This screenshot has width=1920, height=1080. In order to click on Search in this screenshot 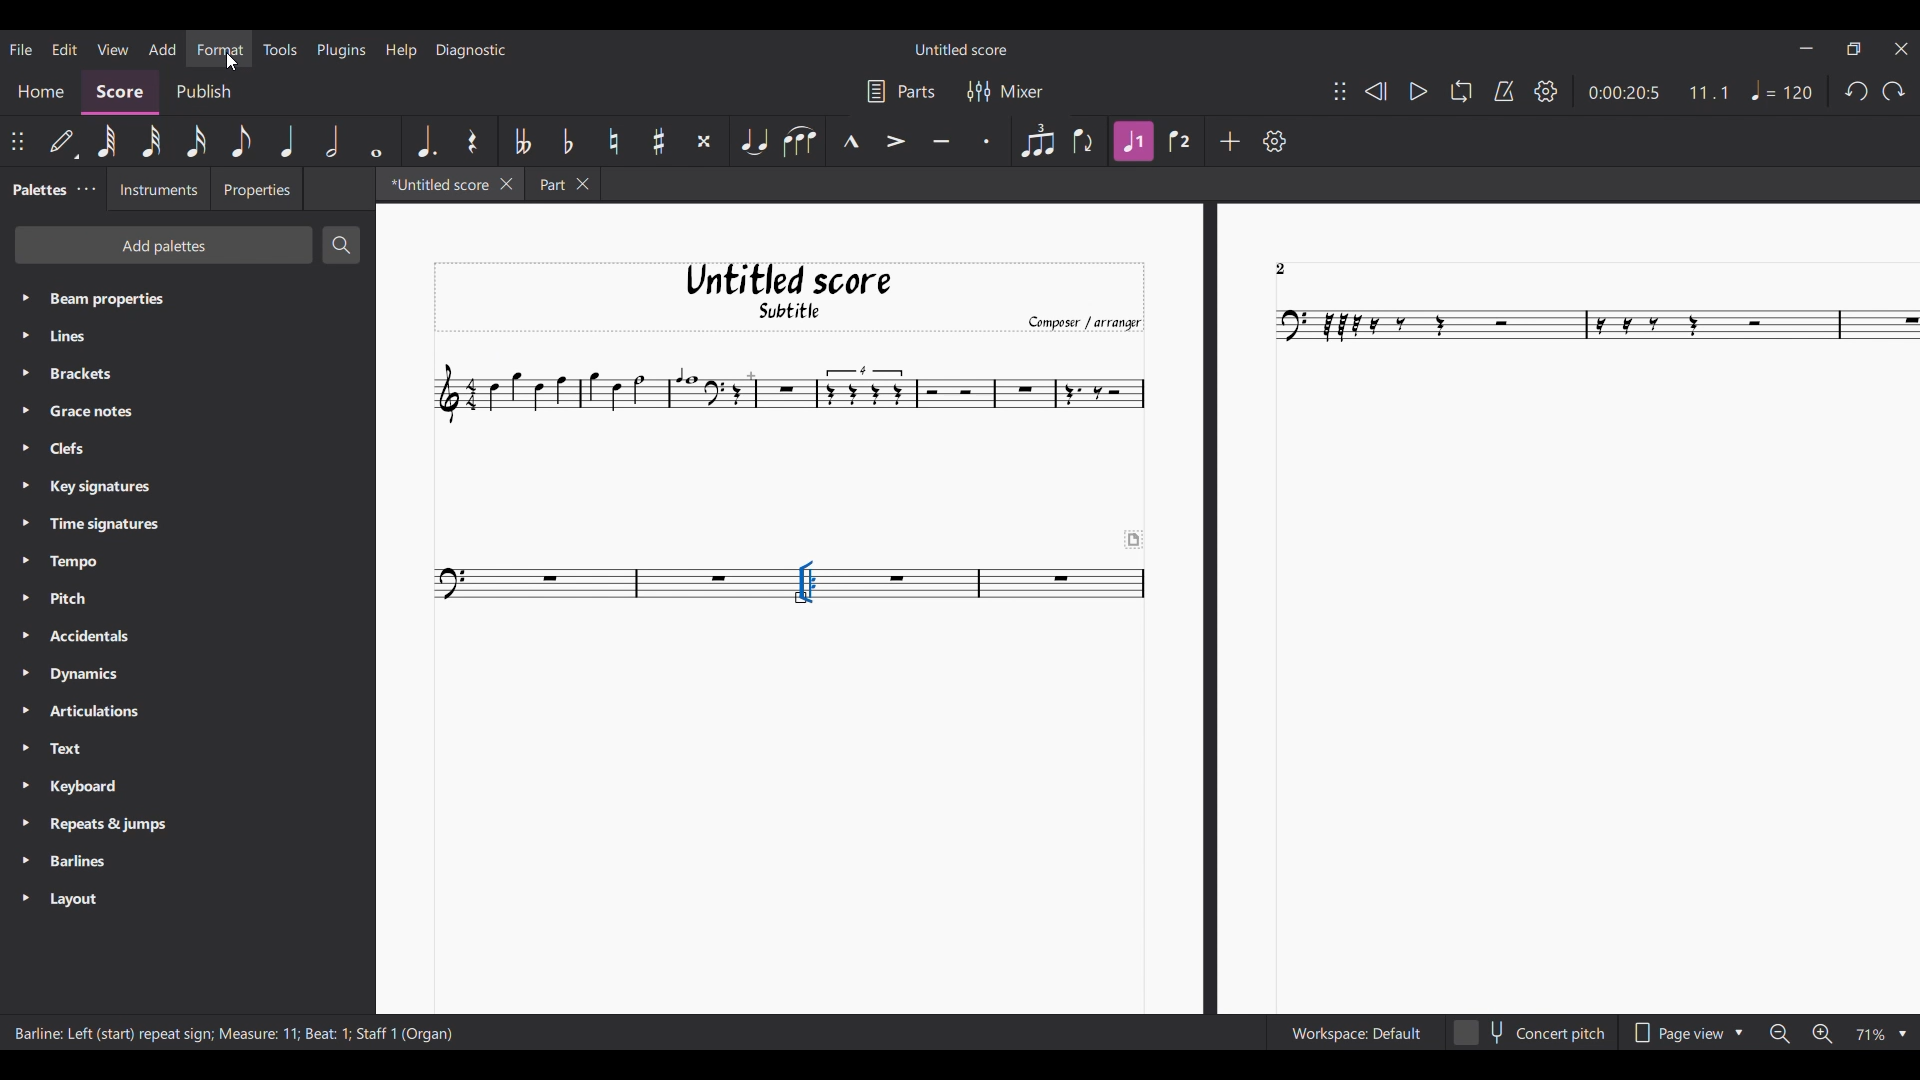, I will do `click(341, 244)`.